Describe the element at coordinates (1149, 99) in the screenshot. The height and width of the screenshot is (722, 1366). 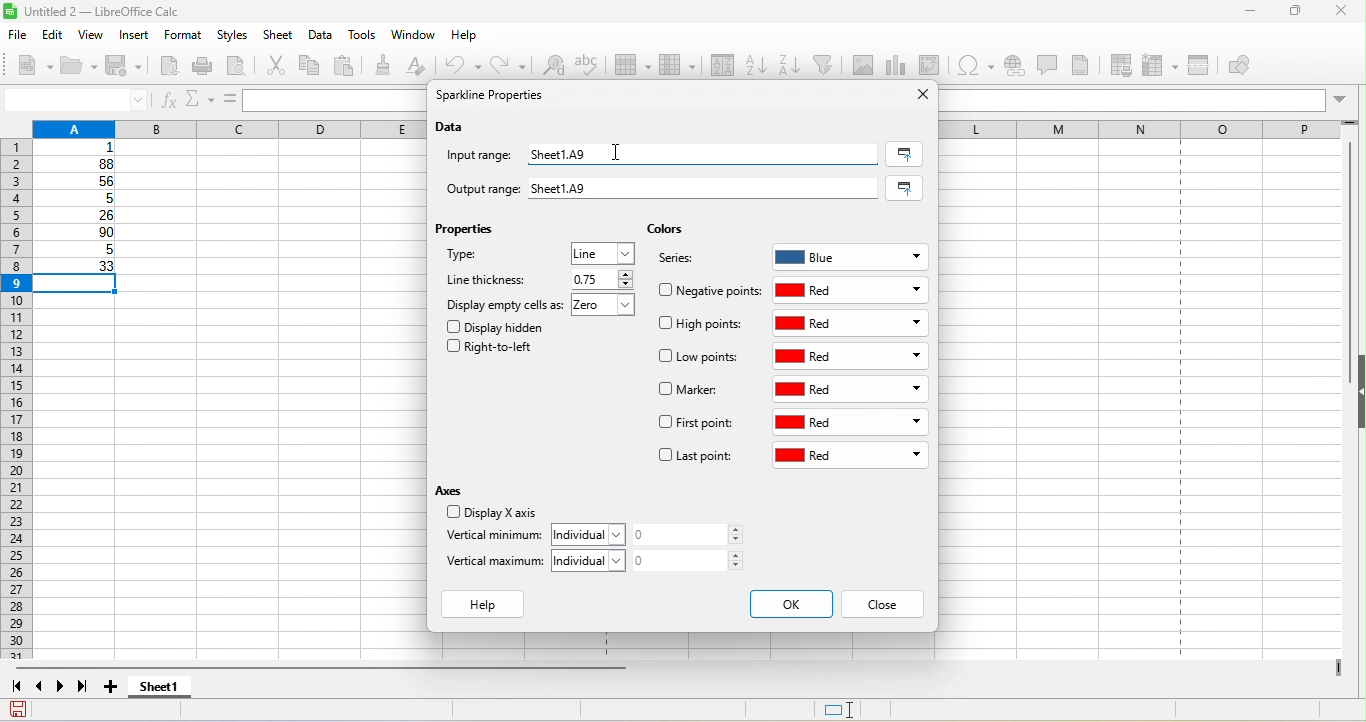
I see `formula bar` at that location.